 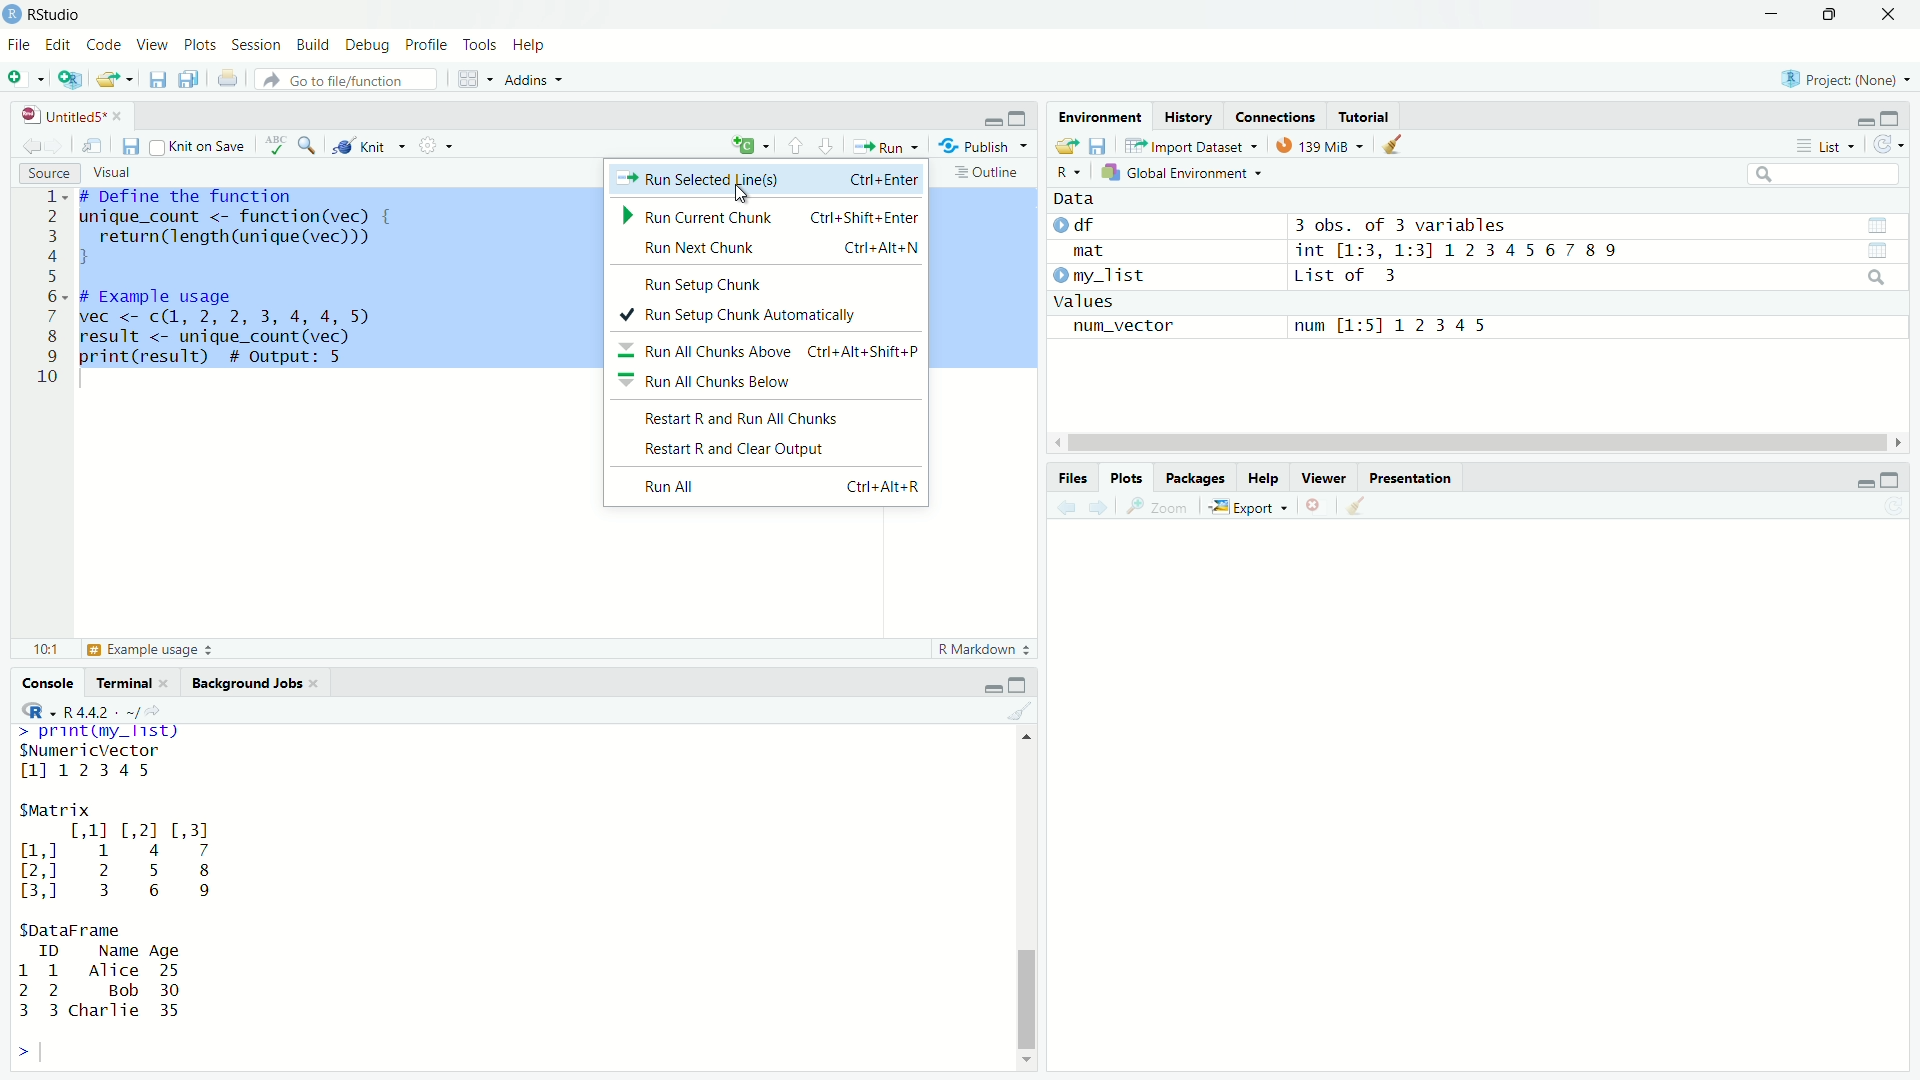 What do you see at coordinates (49, 289) in the screenshot?
I see `line numbers` at bounding box center [49, 289].